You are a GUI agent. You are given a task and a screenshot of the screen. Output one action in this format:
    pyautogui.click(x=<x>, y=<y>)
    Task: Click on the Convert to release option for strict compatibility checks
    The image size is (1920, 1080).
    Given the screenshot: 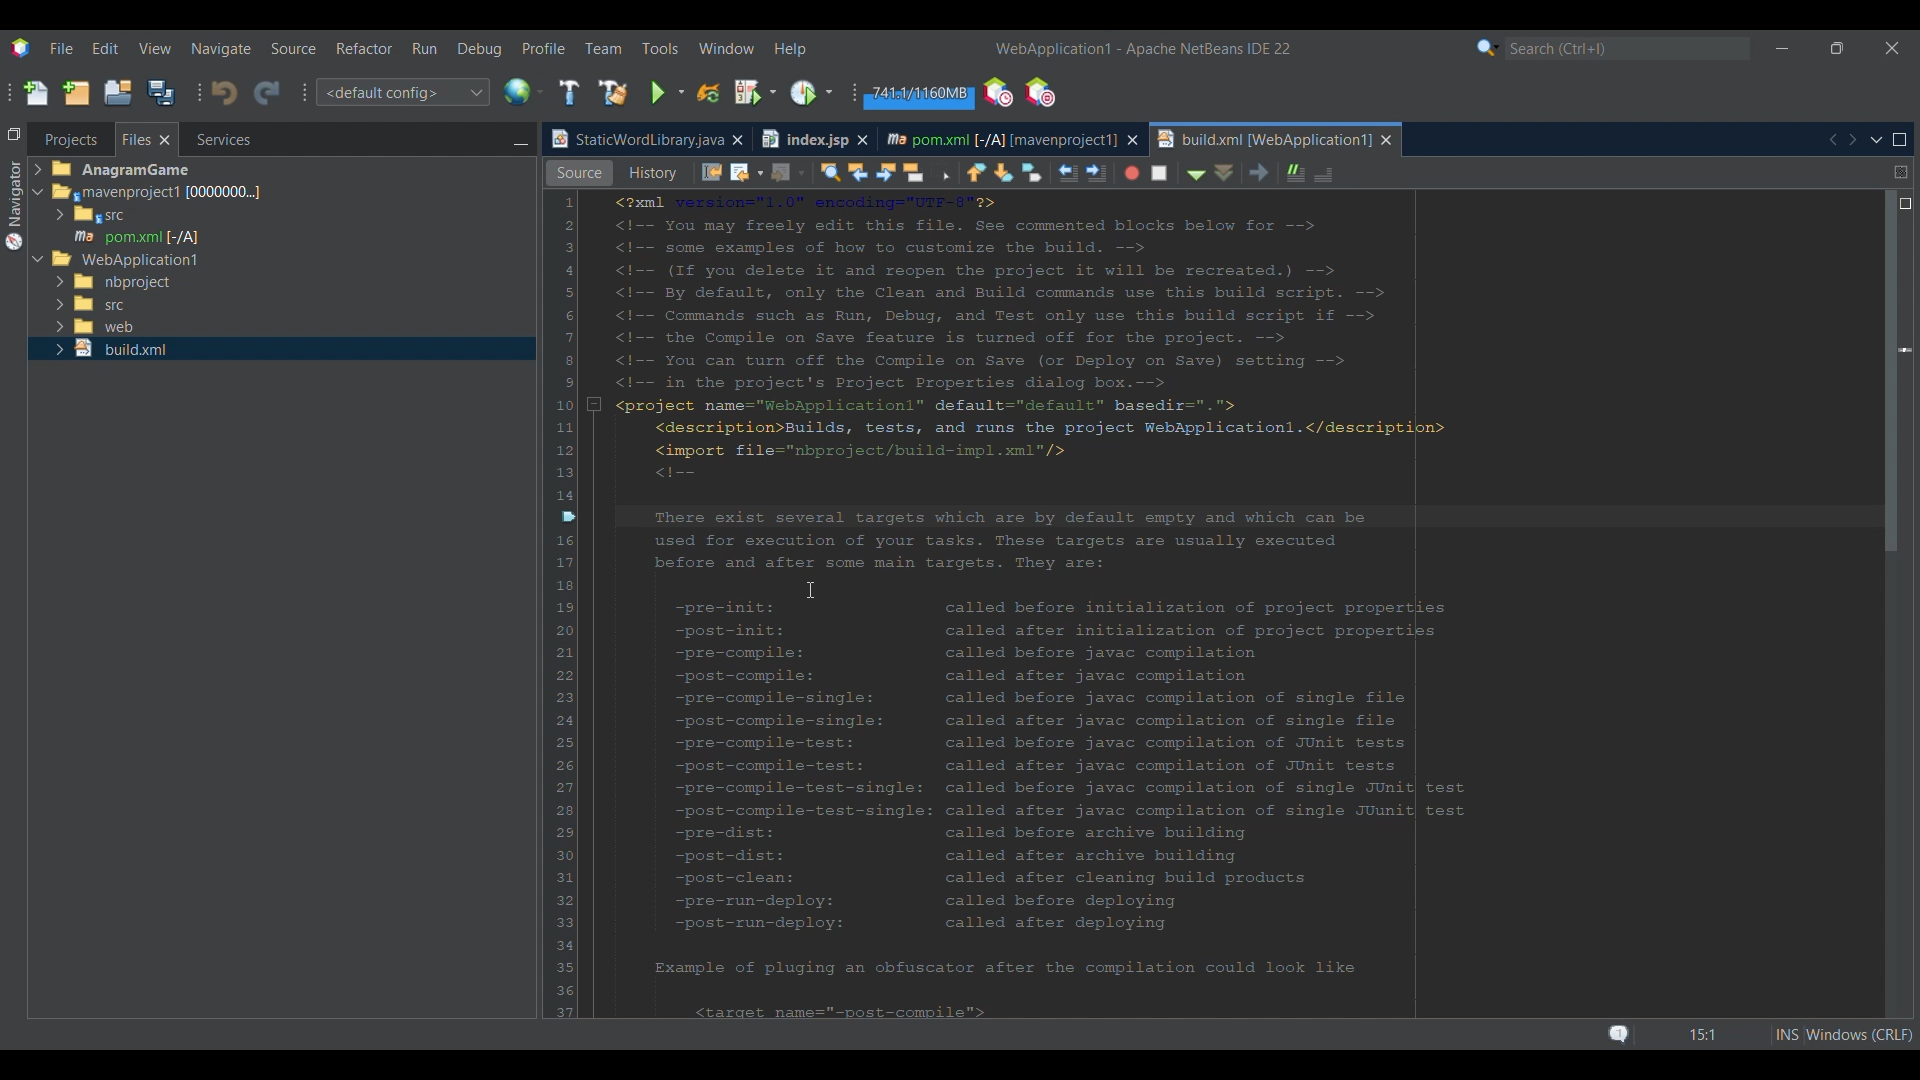 What is the action you would take?
    pyautogui.click(x=569, y=418)
    